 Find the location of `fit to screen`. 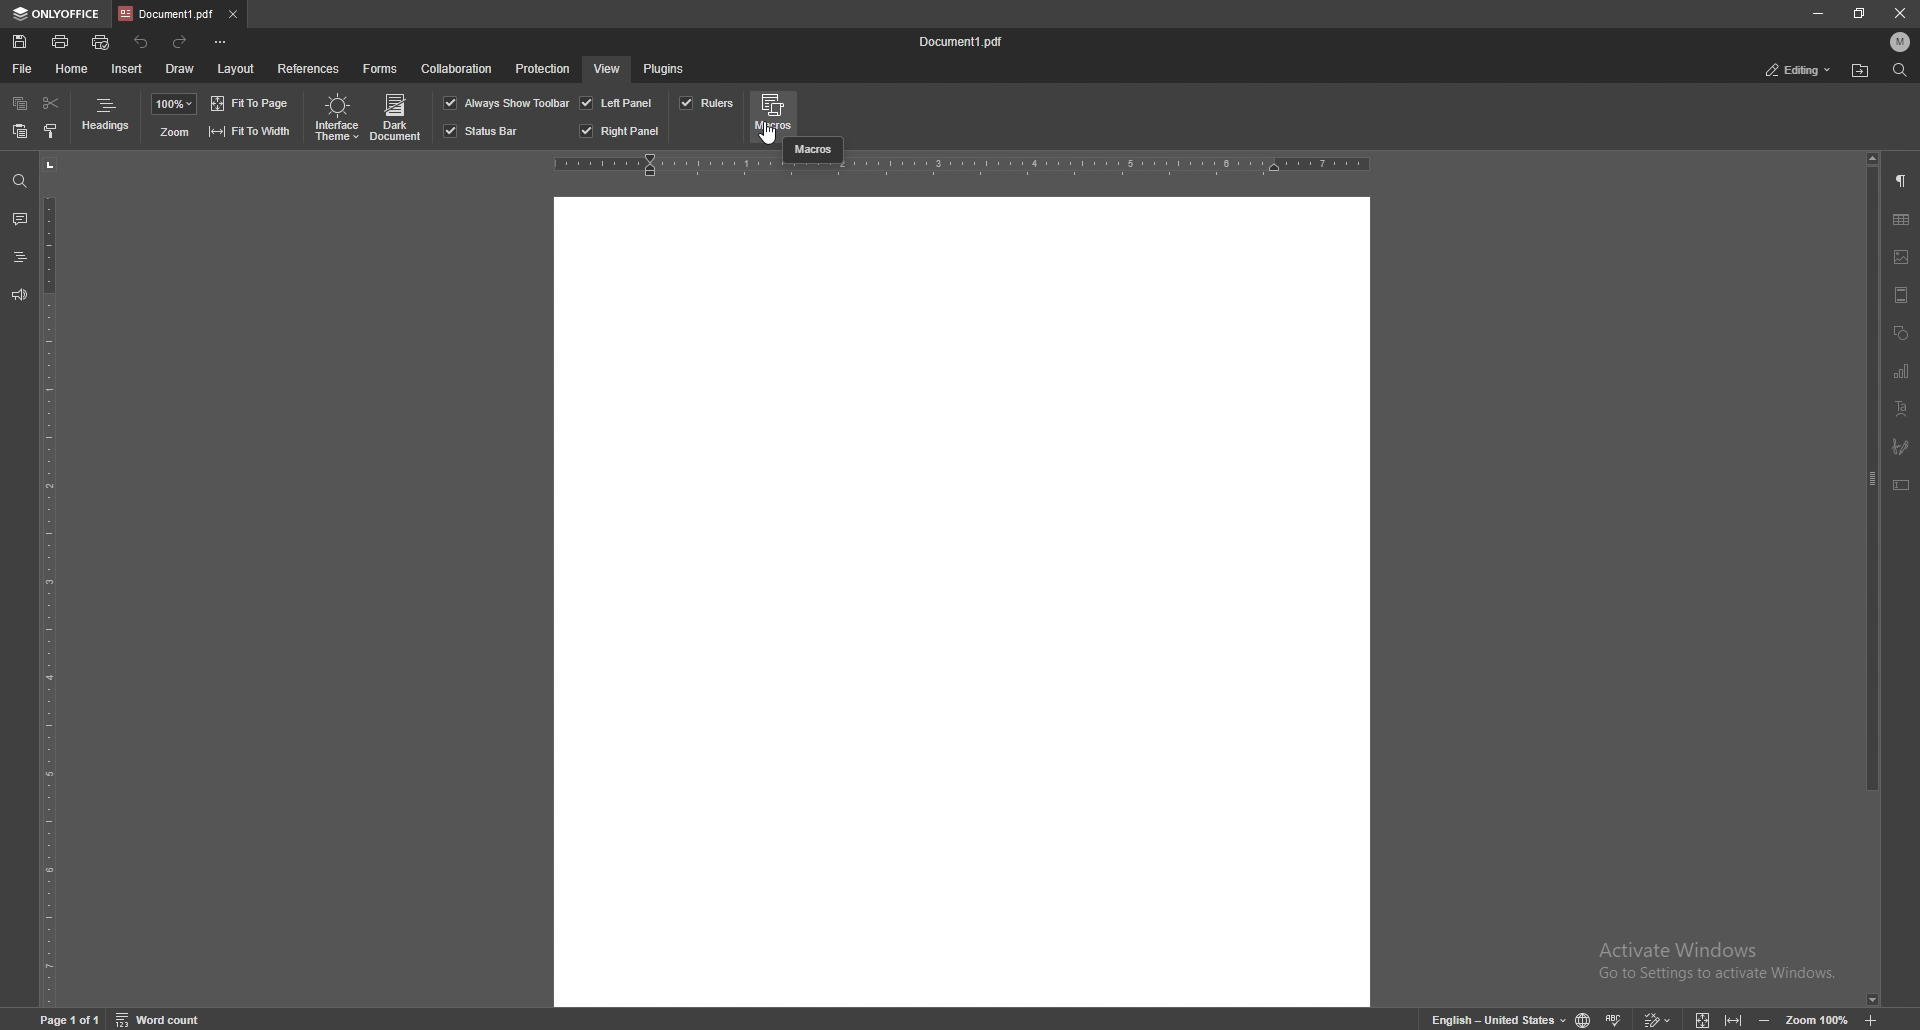

fit to screen is located at coordinates (1704, 1019).